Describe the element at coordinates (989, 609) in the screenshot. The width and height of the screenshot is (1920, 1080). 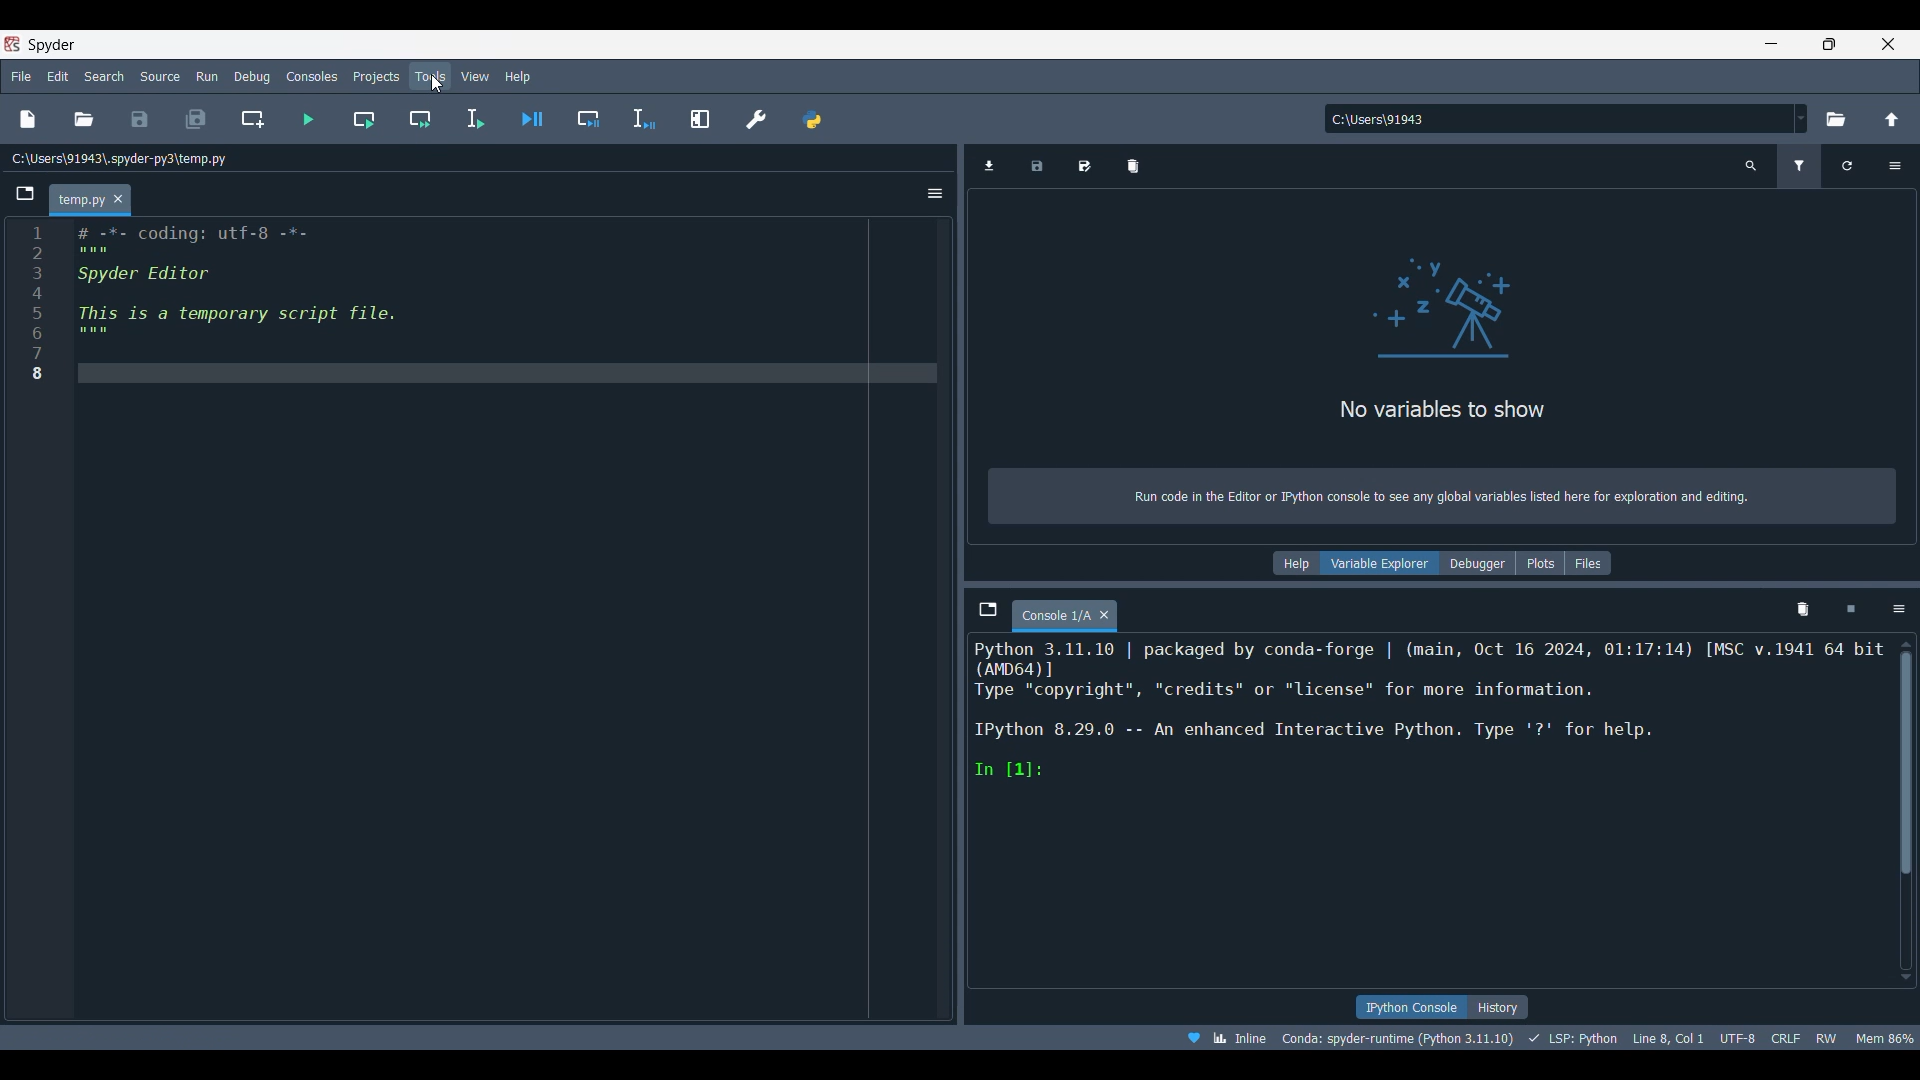
I see `Browse tabs` at that location.